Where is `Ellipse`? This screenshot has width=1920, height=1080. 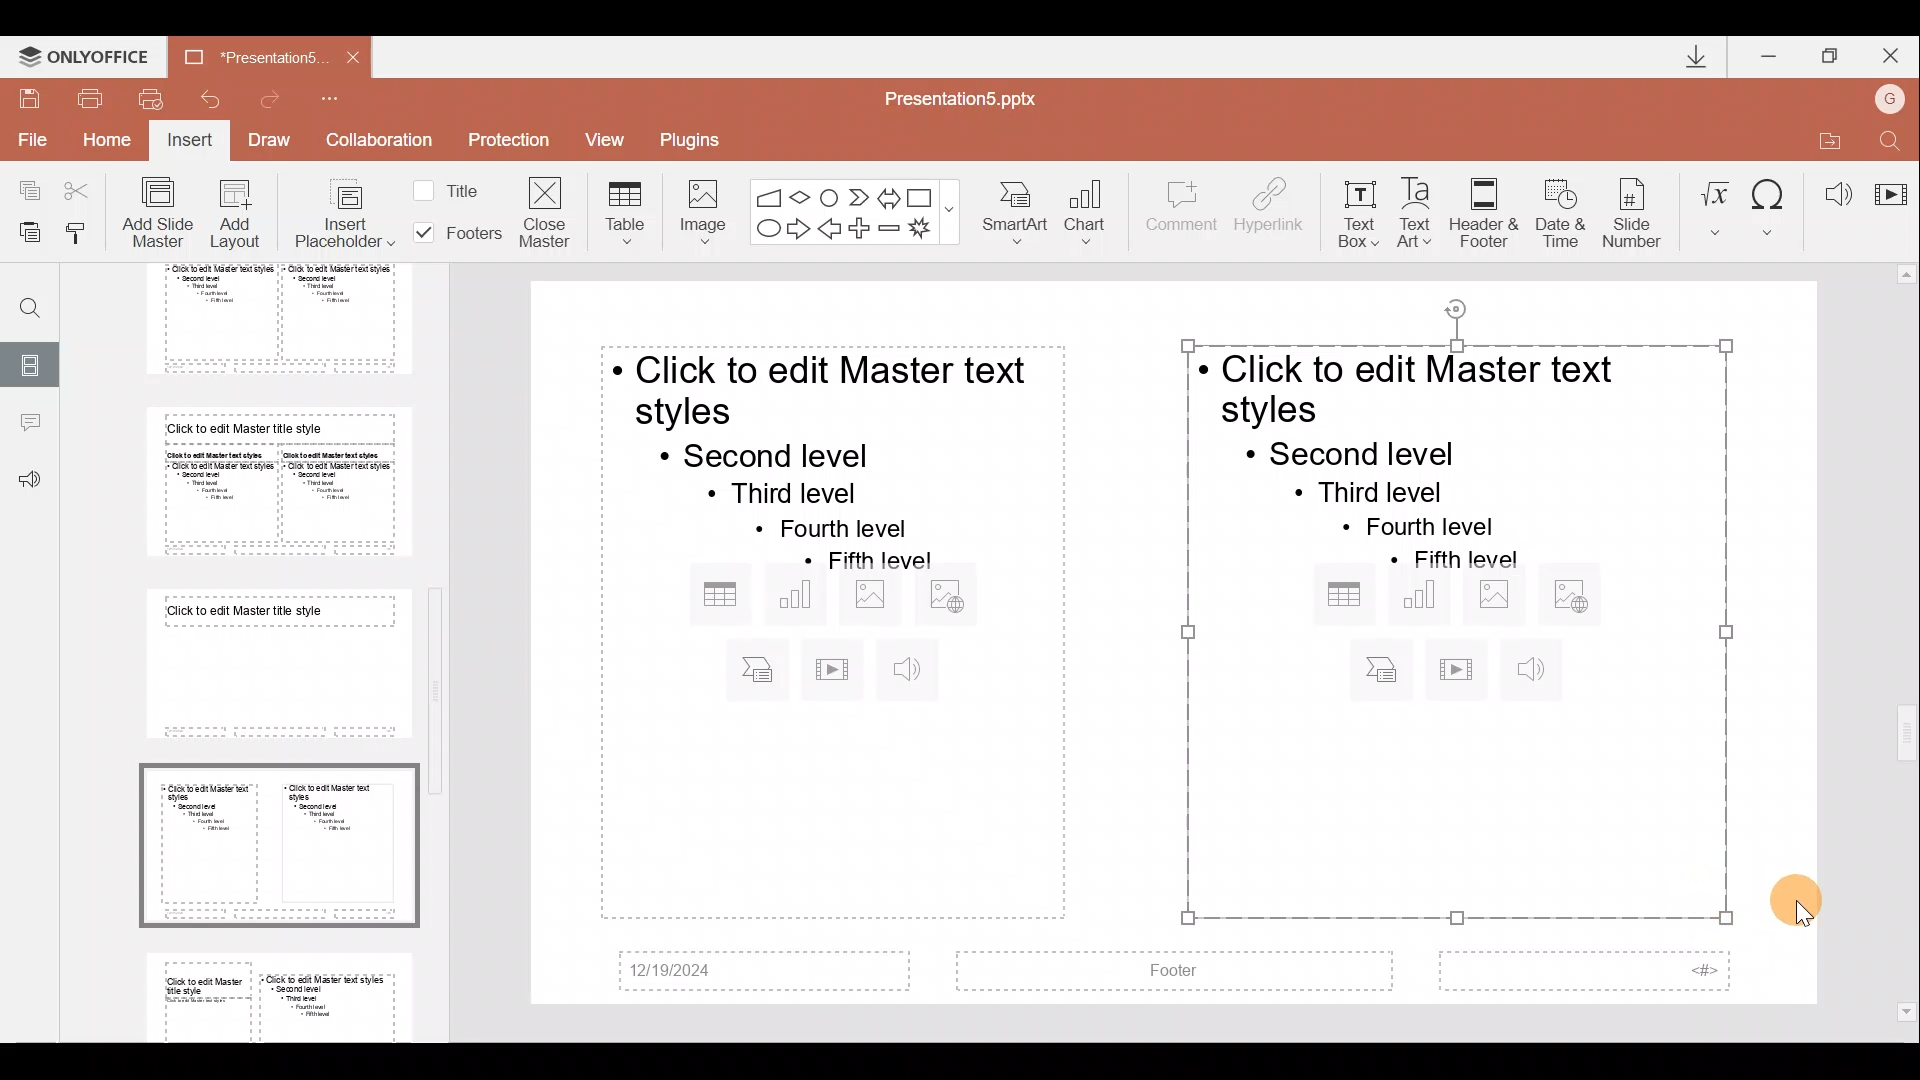 Ellipse is located at coordinates (766, 230).